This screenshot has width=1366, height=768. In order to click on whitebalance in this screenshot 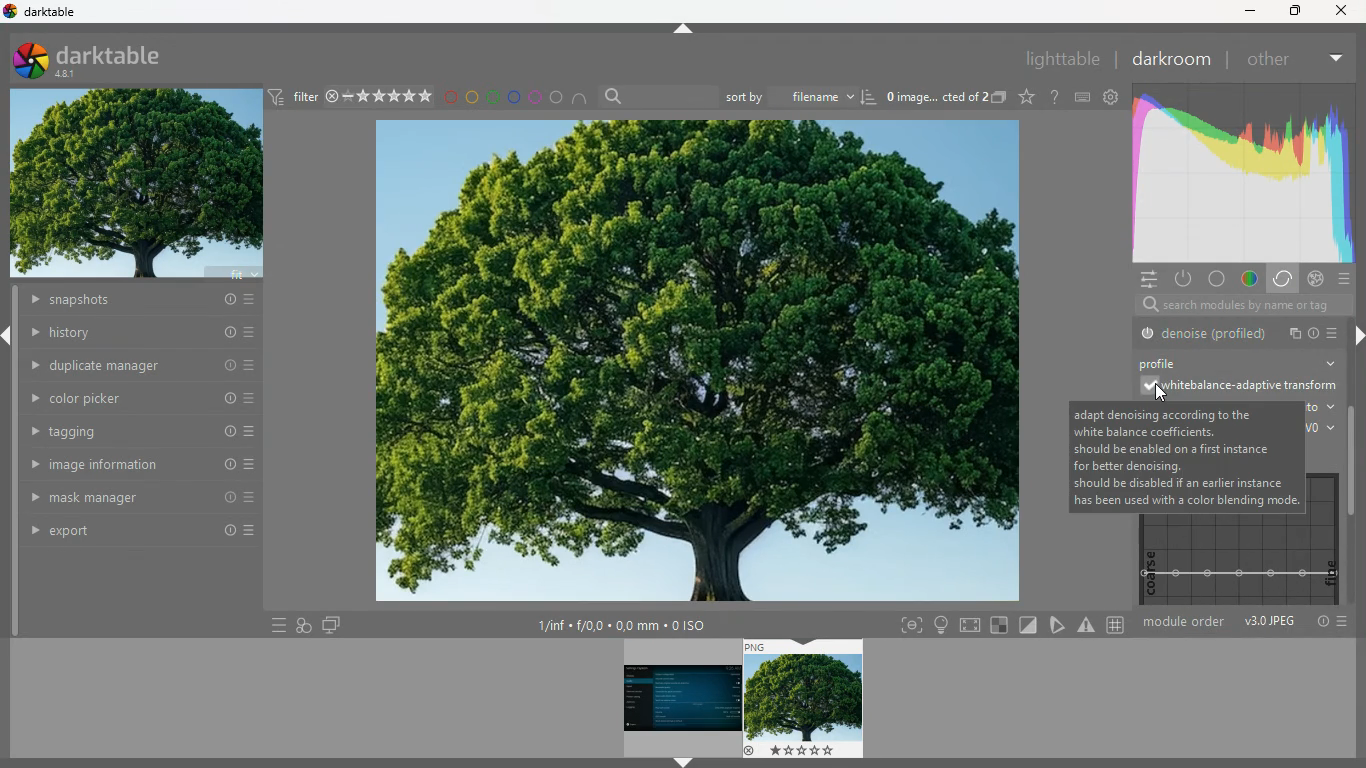, I will do `click(1237, 388)`.